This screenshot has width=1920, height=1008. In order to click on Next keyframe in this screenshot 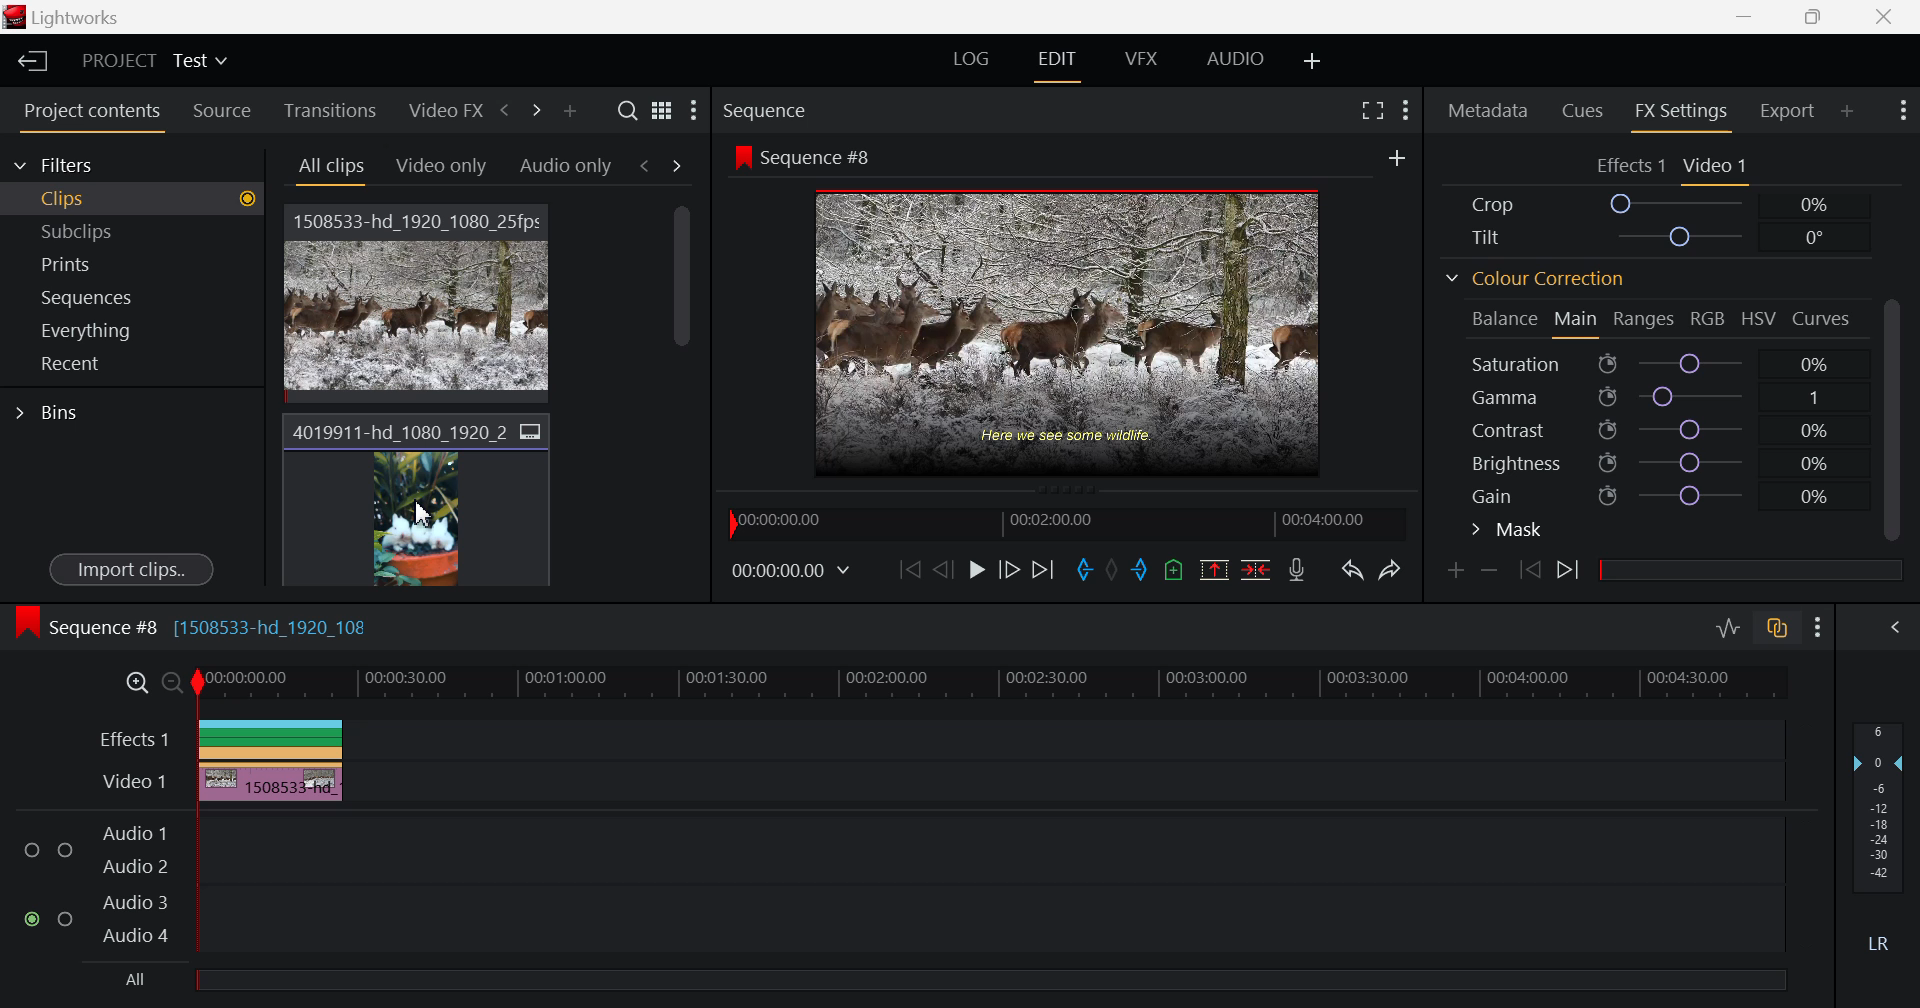, I will do `click(1568, 570)`.